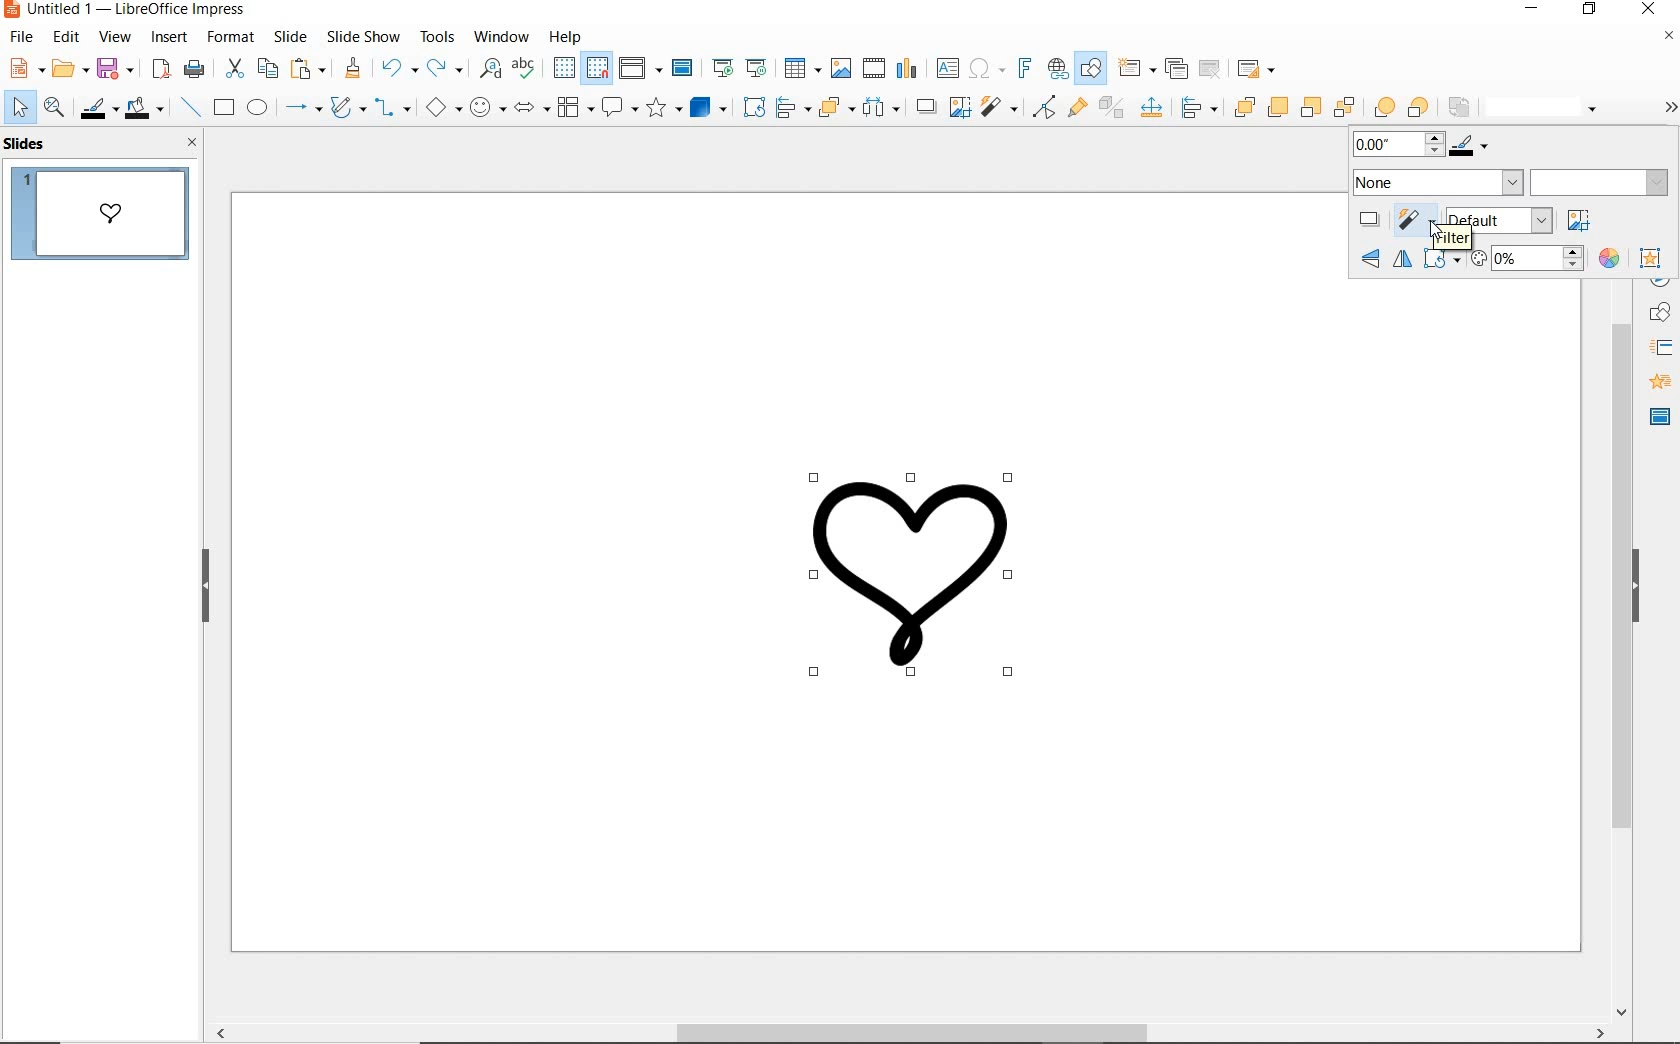 Image resolution: width=1680 pixels, height=1044 pixels. Describe the element at coordinates (1274, 106) in the screenshot. I see `bring forward` at that location.